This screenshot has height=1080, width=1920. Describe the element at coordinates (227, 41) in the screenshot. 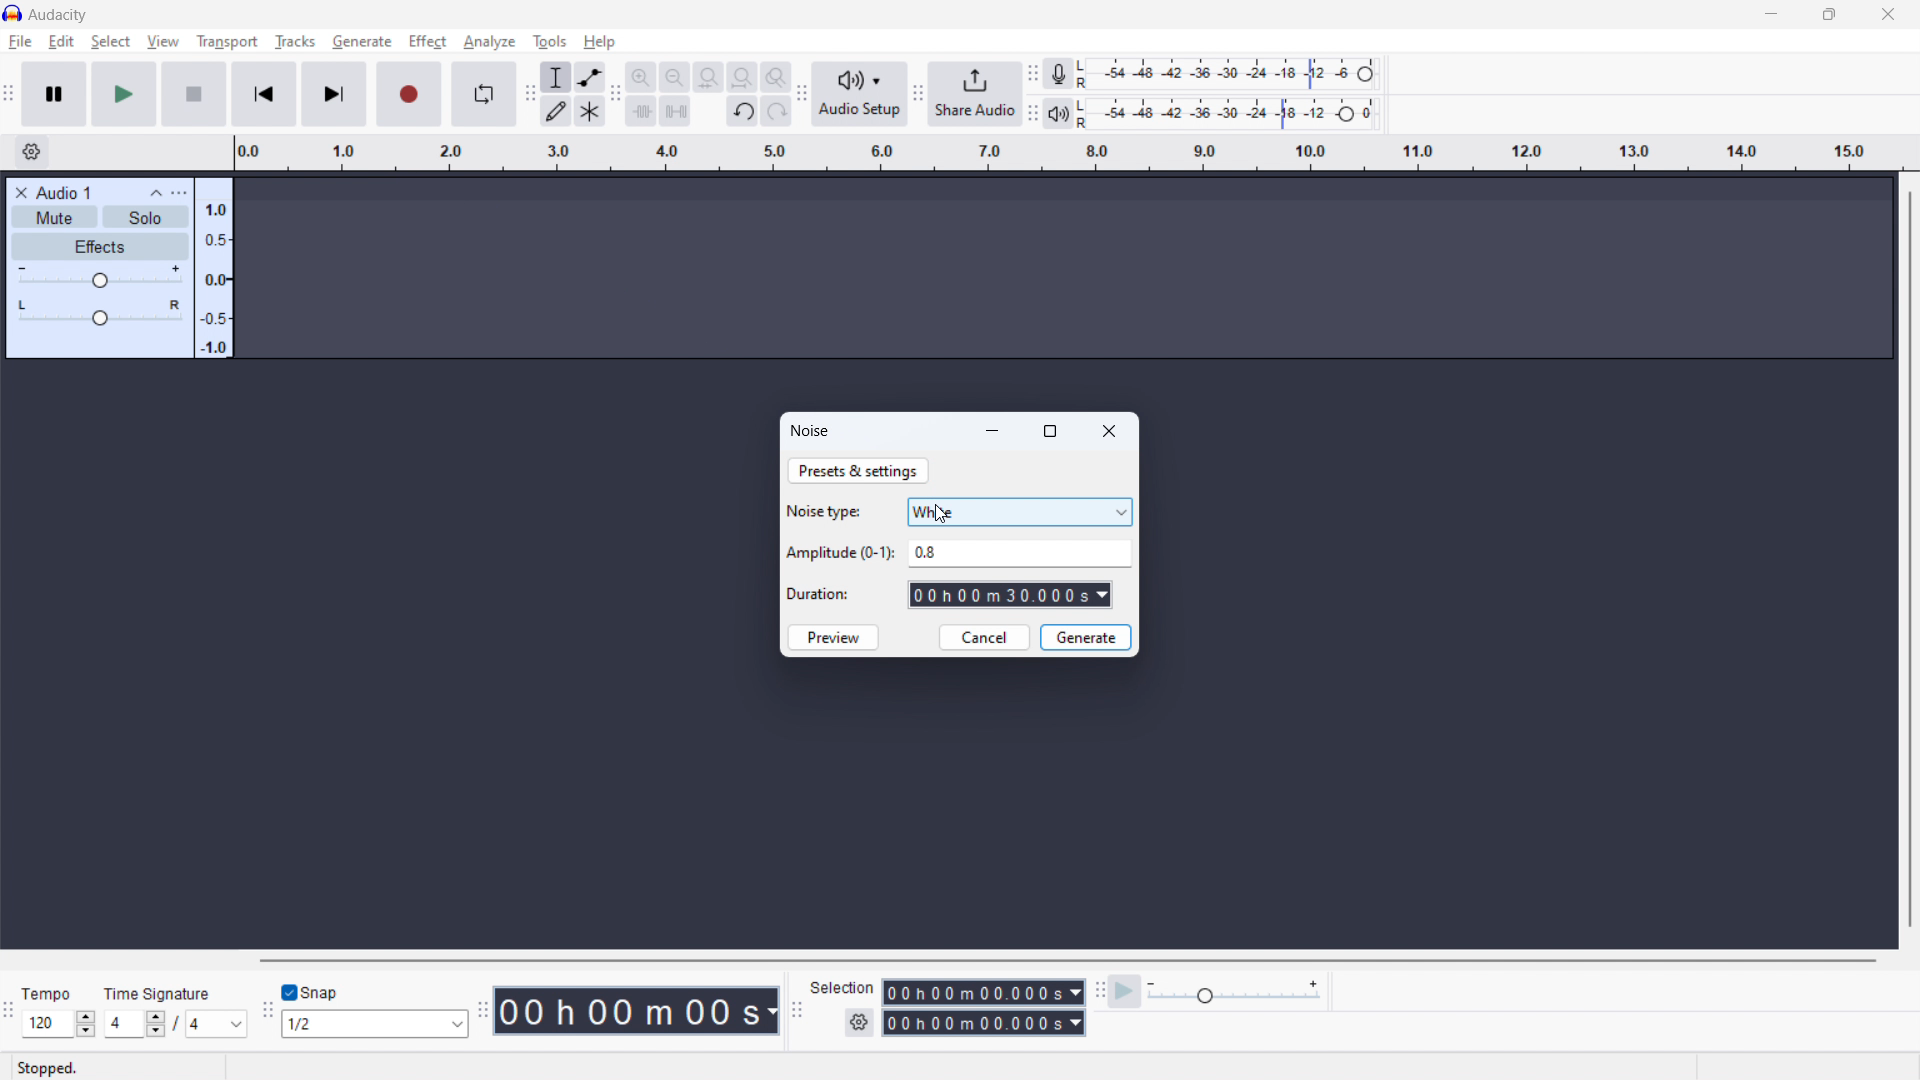

I see `transport` at that location.